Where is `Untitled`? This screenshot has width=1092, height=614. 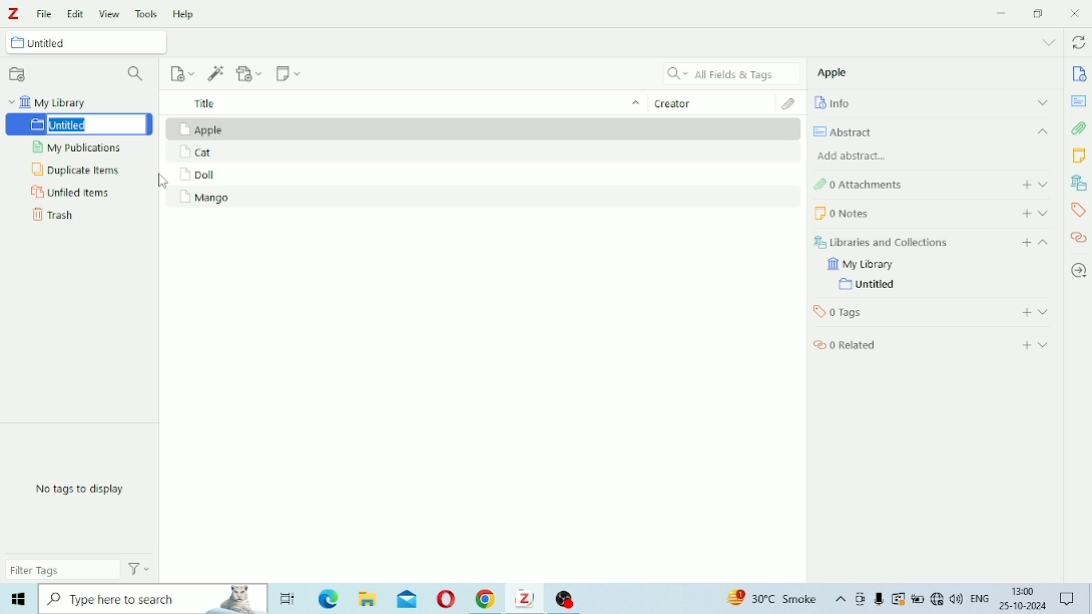 Untitled is located at coordinates (870, 285).